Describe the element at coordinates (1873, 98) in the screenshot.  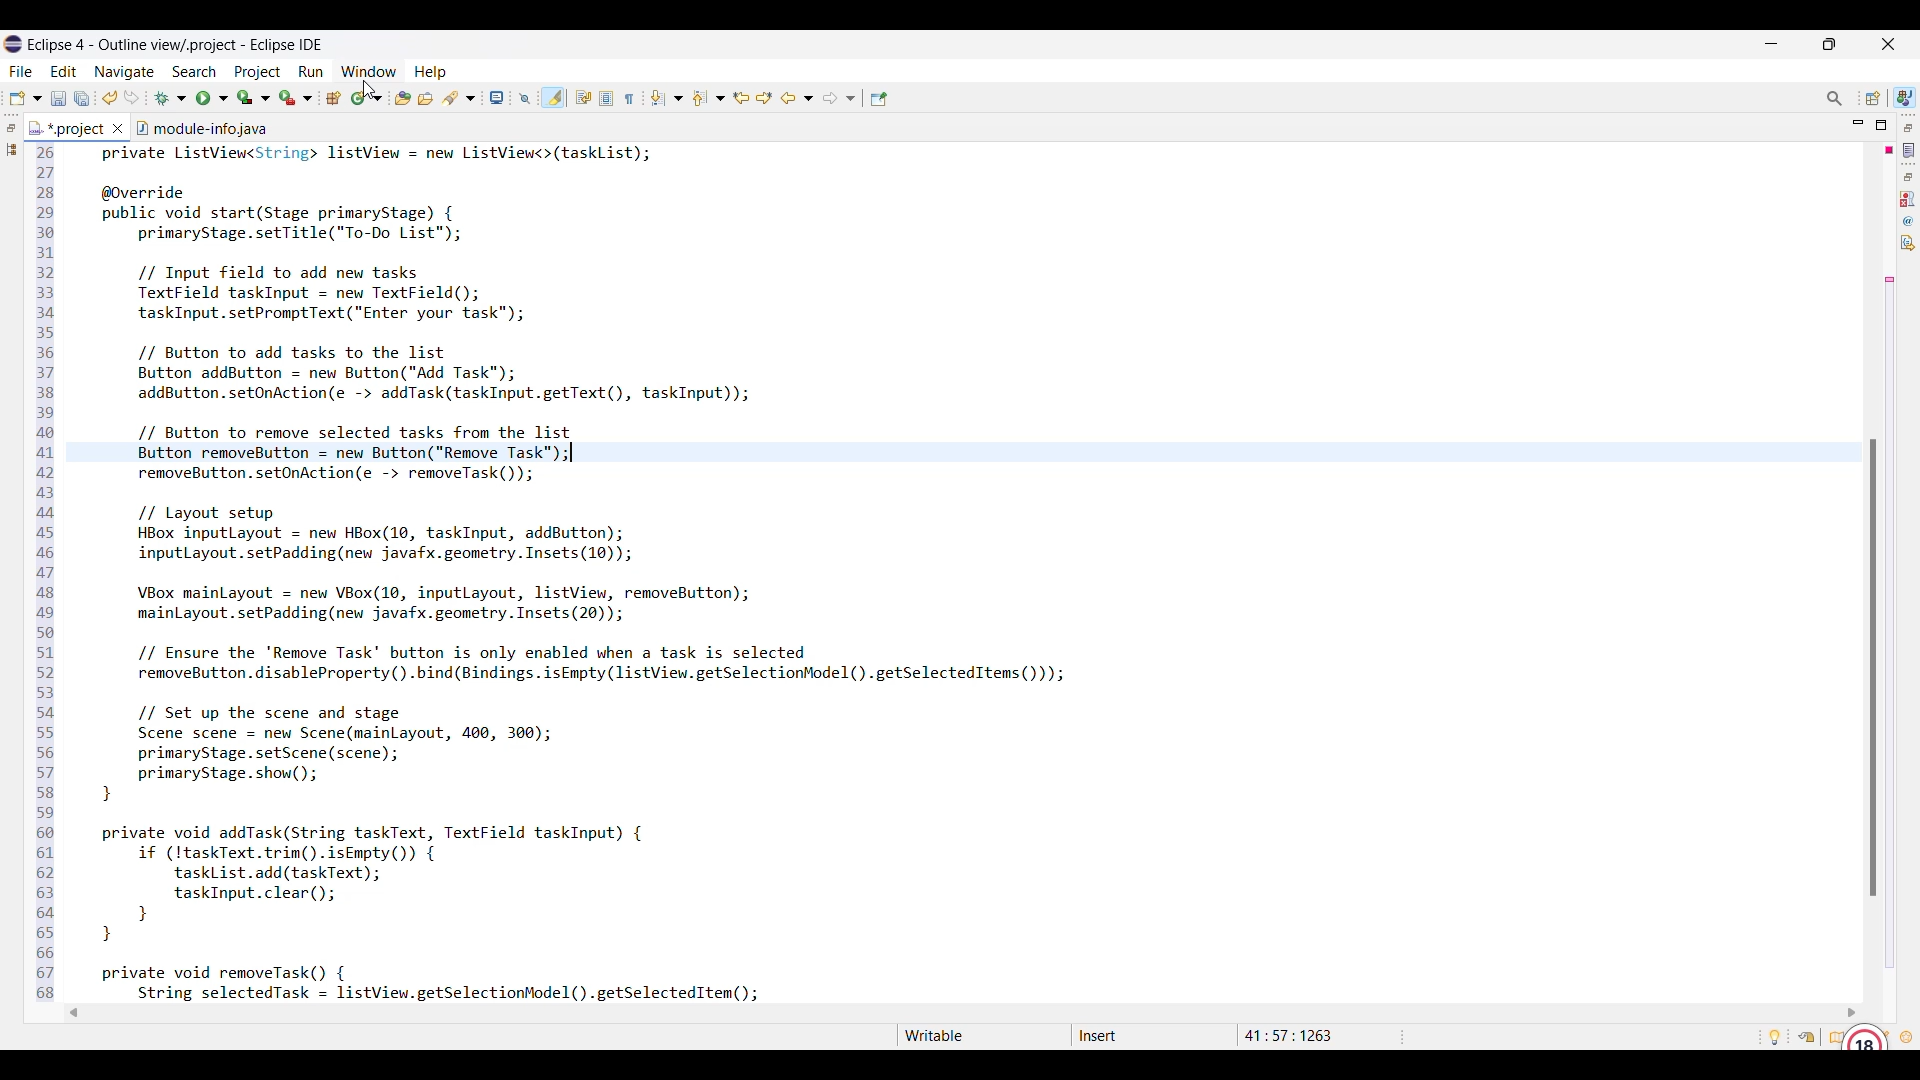
I see `Open perspective` at that location.